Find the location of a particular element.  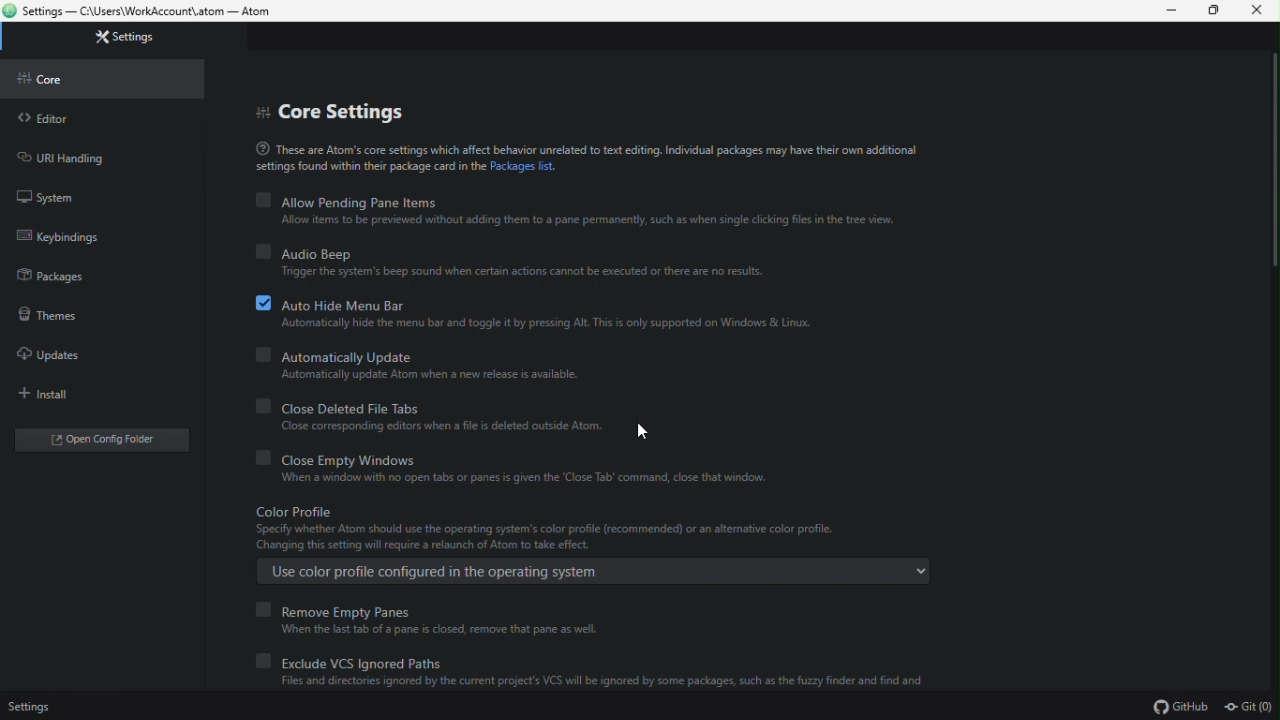

github is located at coordinates (1180, 707).